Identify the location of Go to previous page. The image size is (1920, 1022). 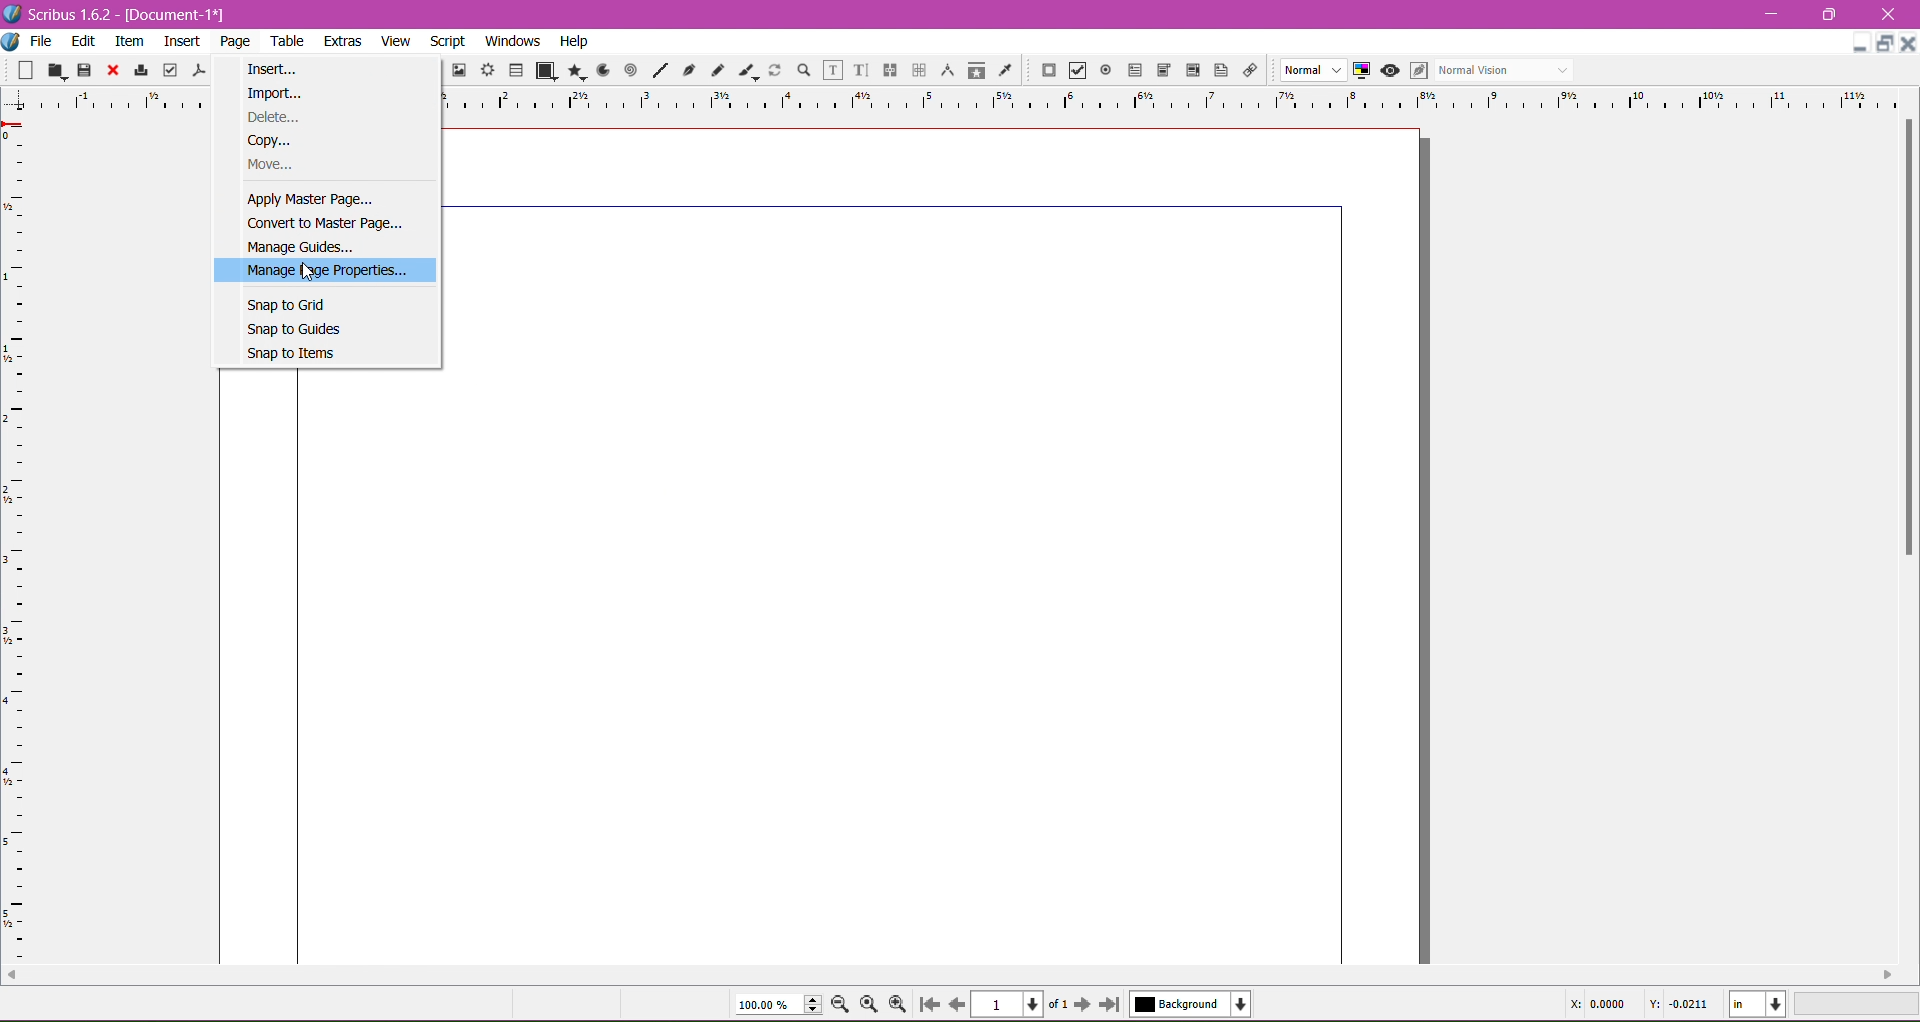
(957, 1004).